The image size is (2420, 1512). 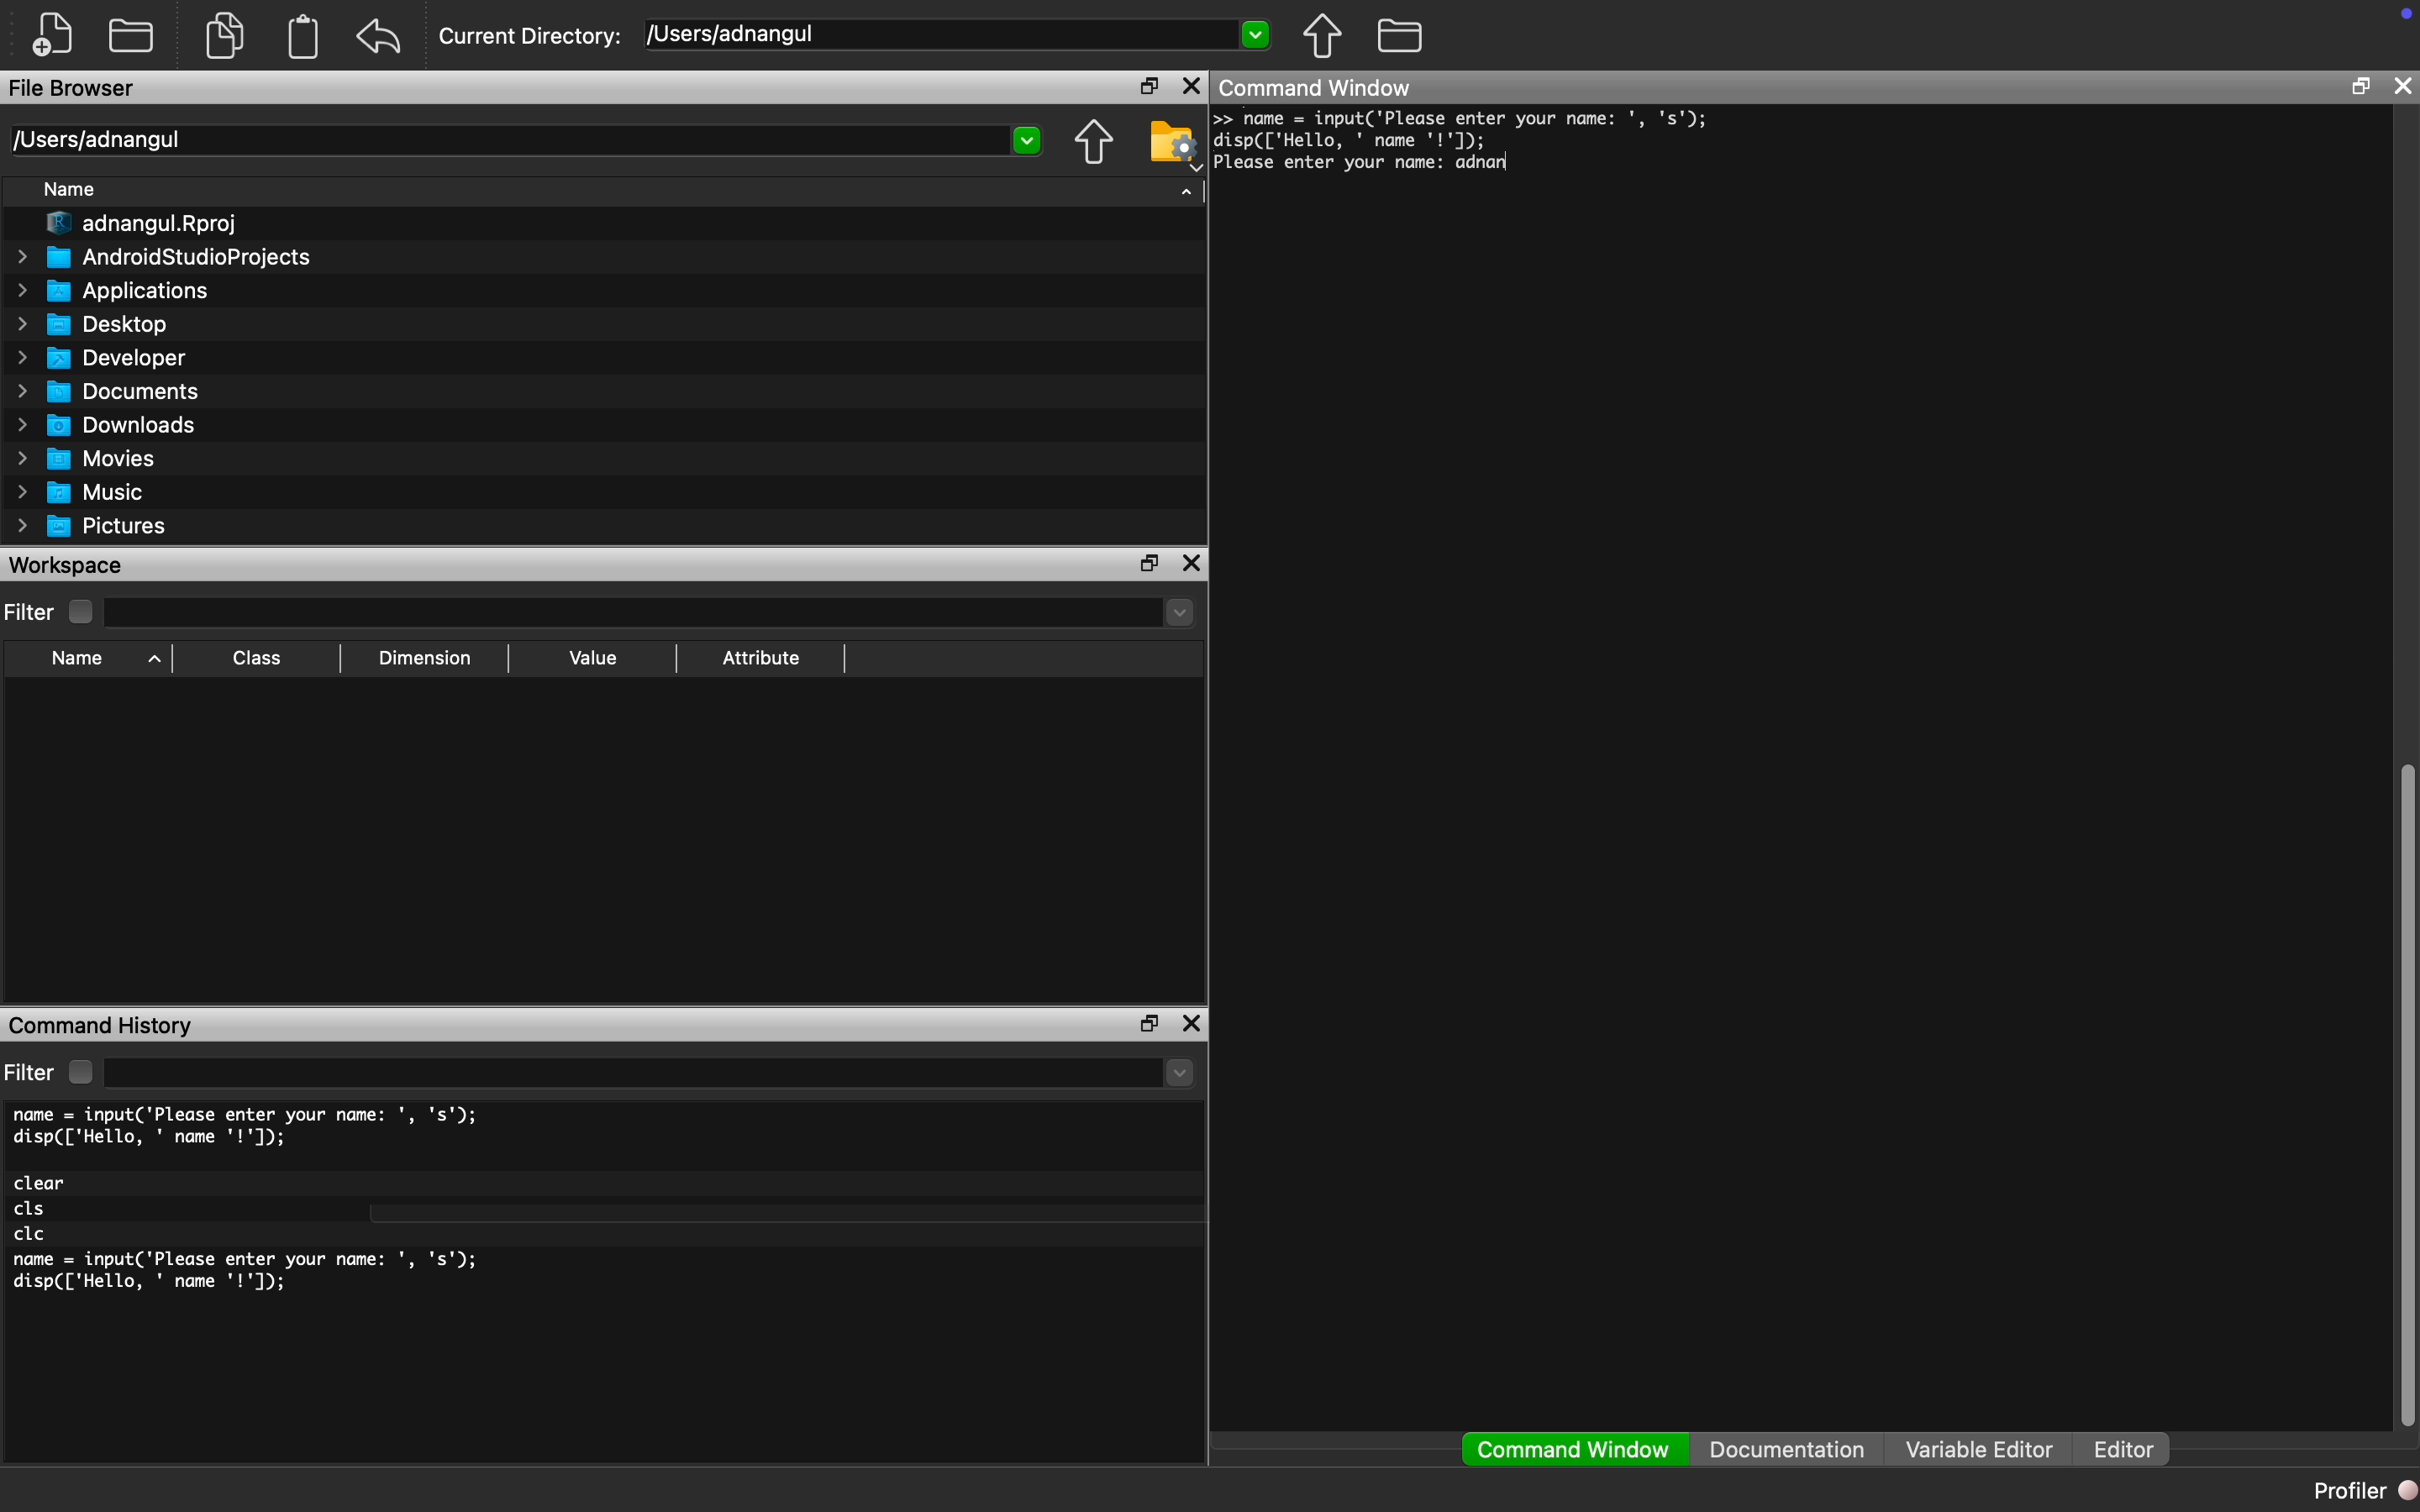 I want to click on name = input('Please enter your name: ','s');  disp(['Hello, 'name'!']), so click(x=251, y=1277).